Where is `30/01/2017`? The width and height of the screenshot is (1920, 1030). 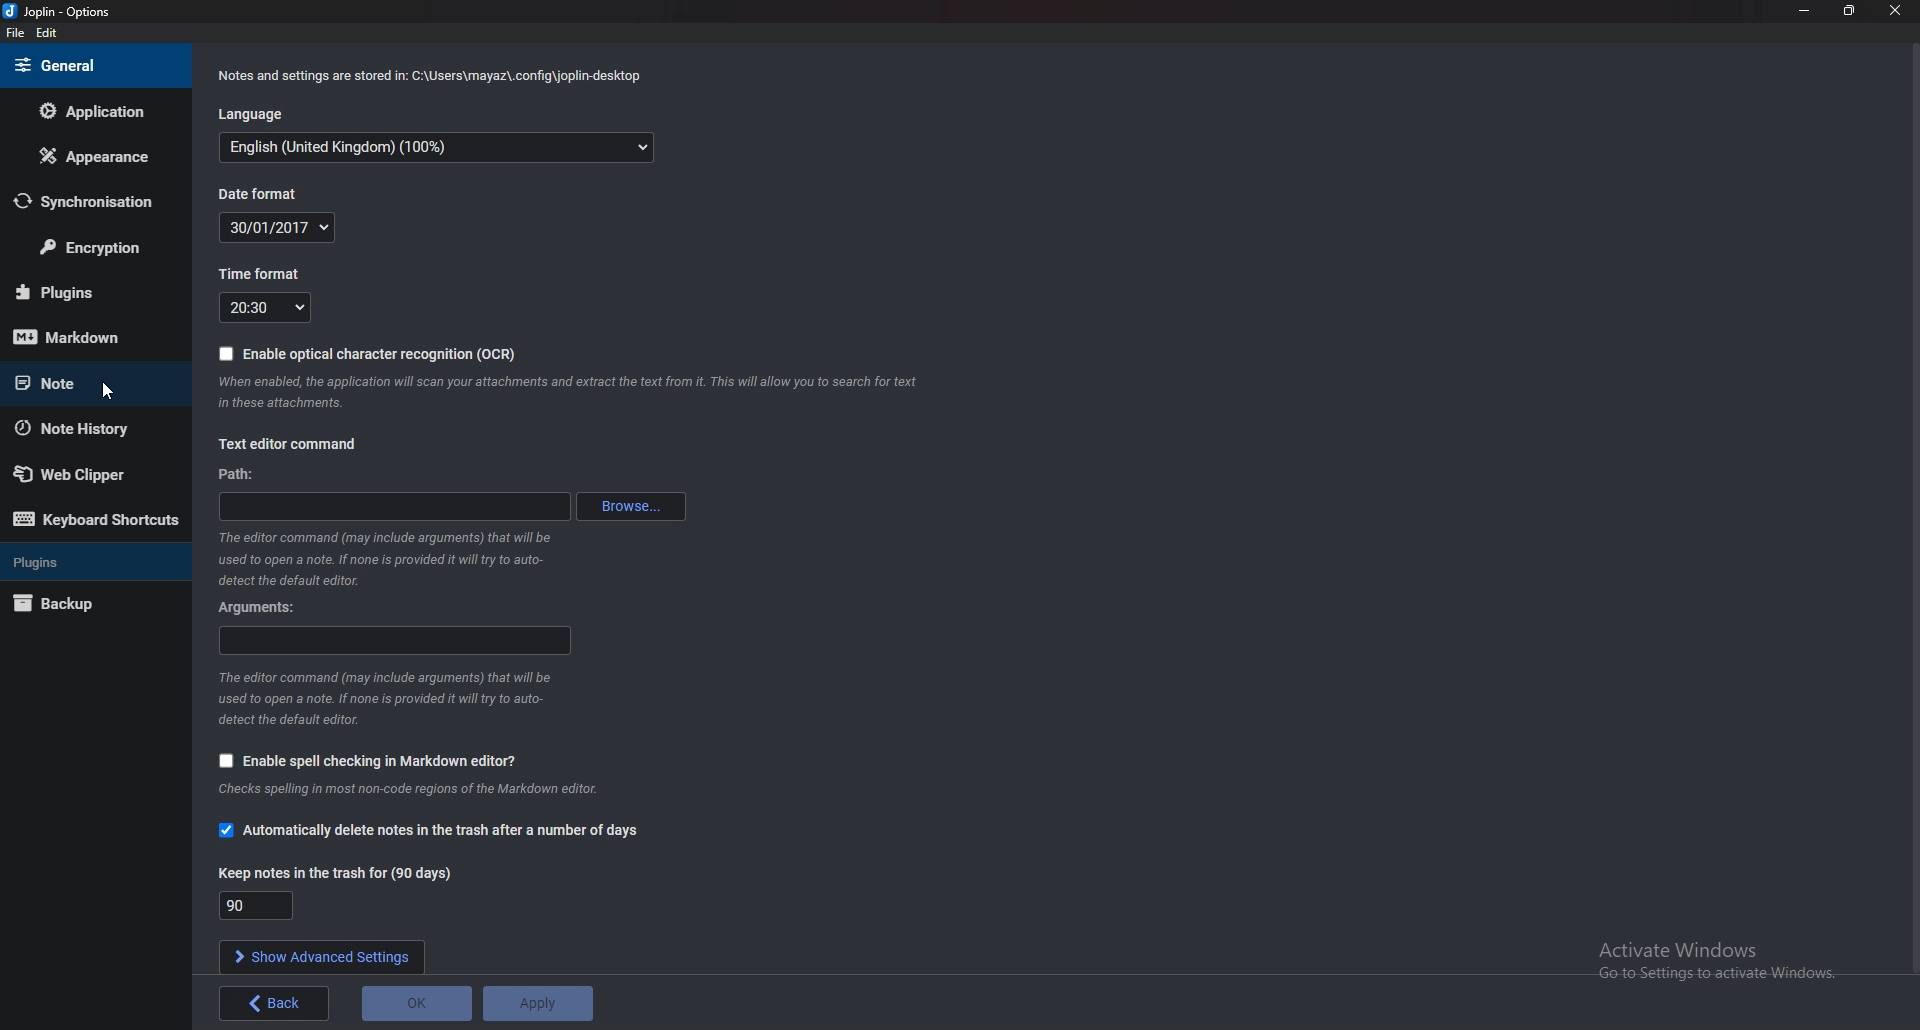
30/01/2017 is located at coordinates (281, 227).